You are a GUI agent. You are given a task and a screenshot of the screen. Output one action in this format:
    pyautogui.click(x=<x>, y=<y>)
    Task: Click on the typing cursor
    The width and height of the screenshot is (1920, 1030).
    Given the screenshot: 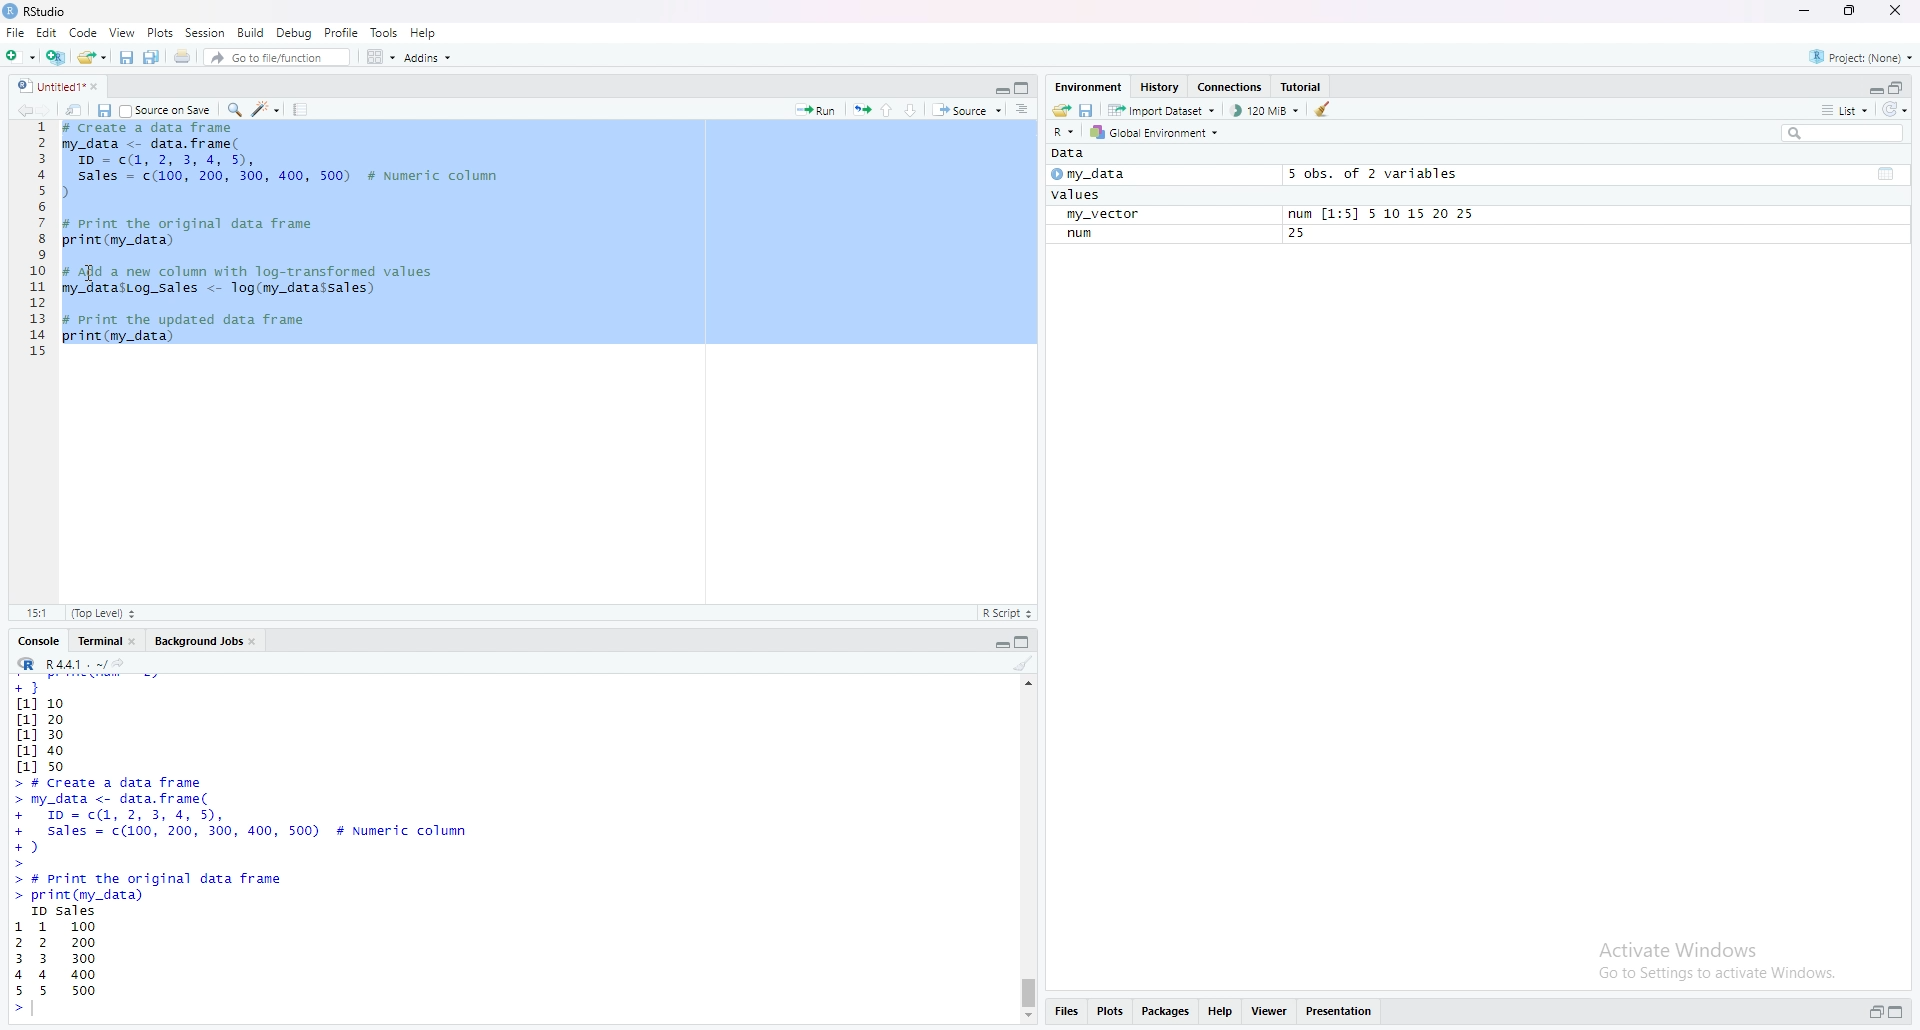 What is the action you would take?
    pyautogui.click(x=44, y=1012)
    